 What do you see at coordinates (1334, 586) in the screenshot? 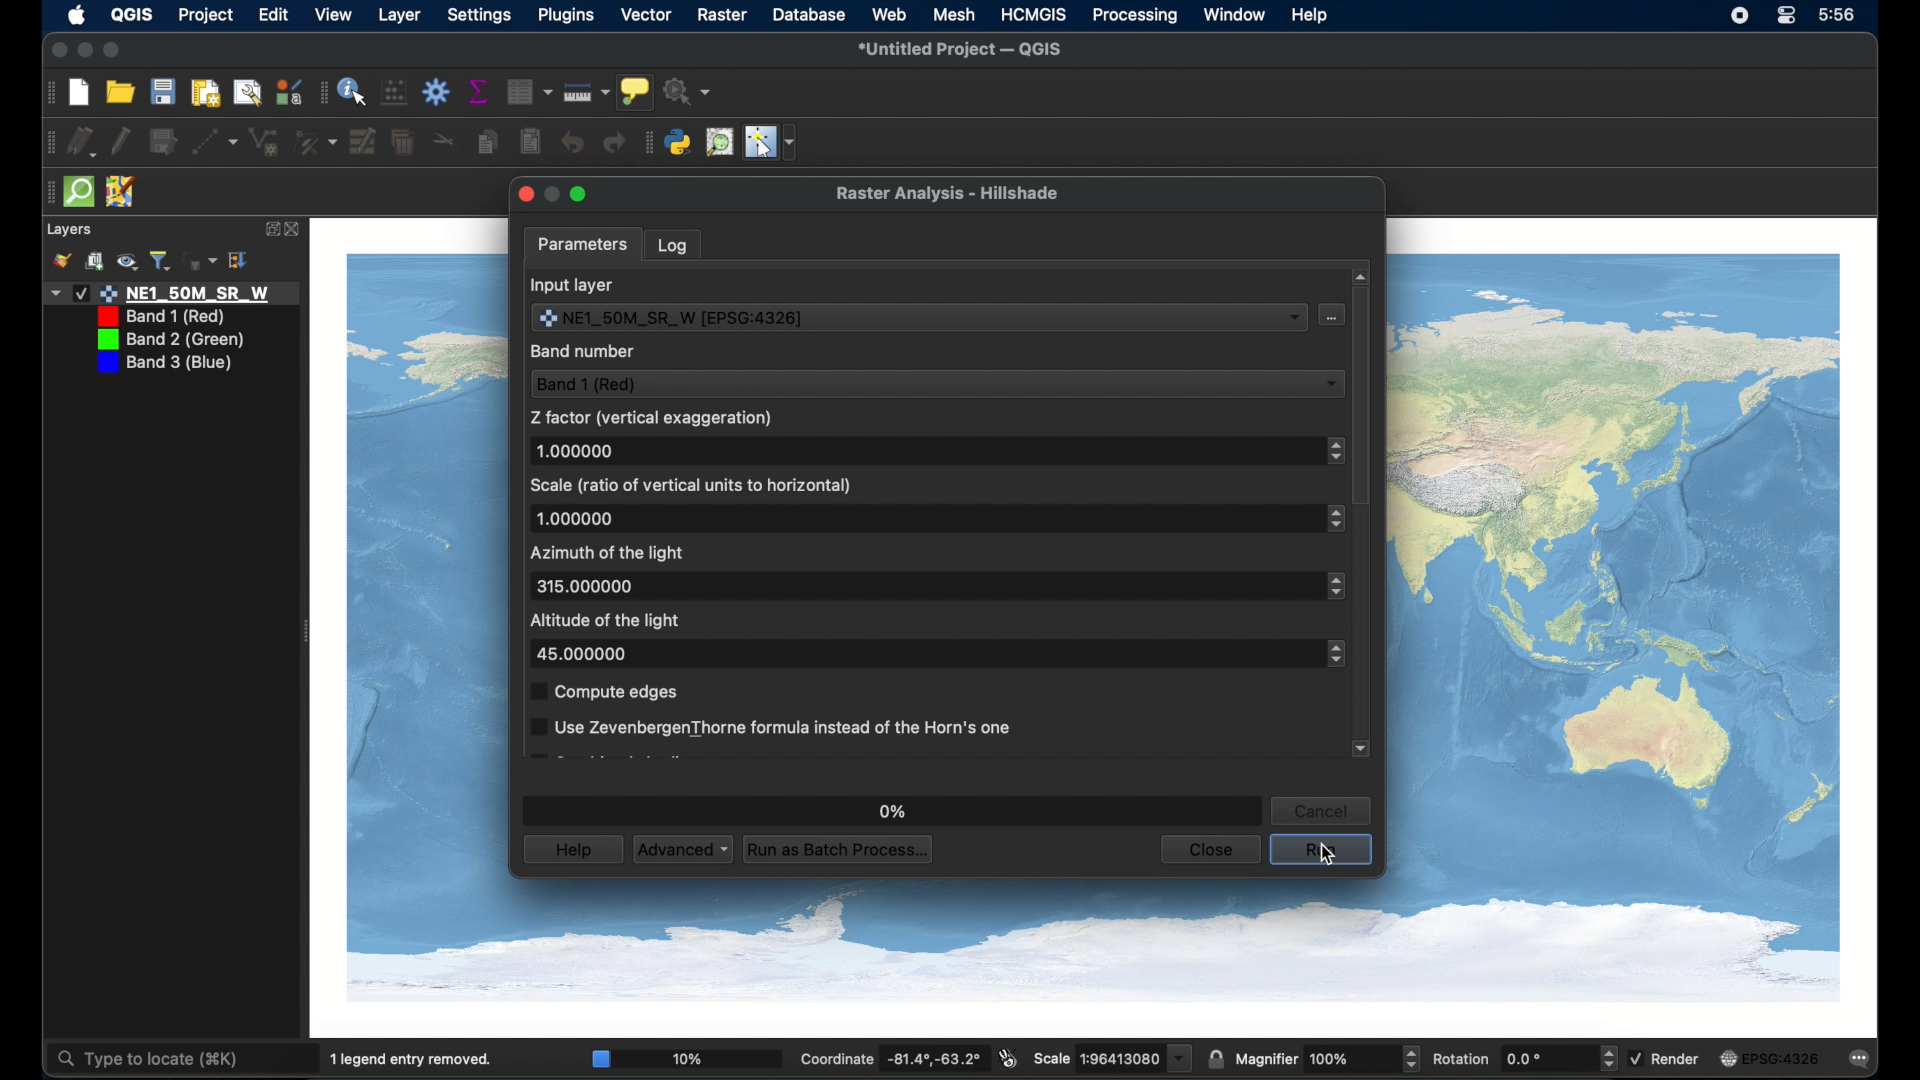
I see `stepper buttons` at bounding box center [1334, 586].